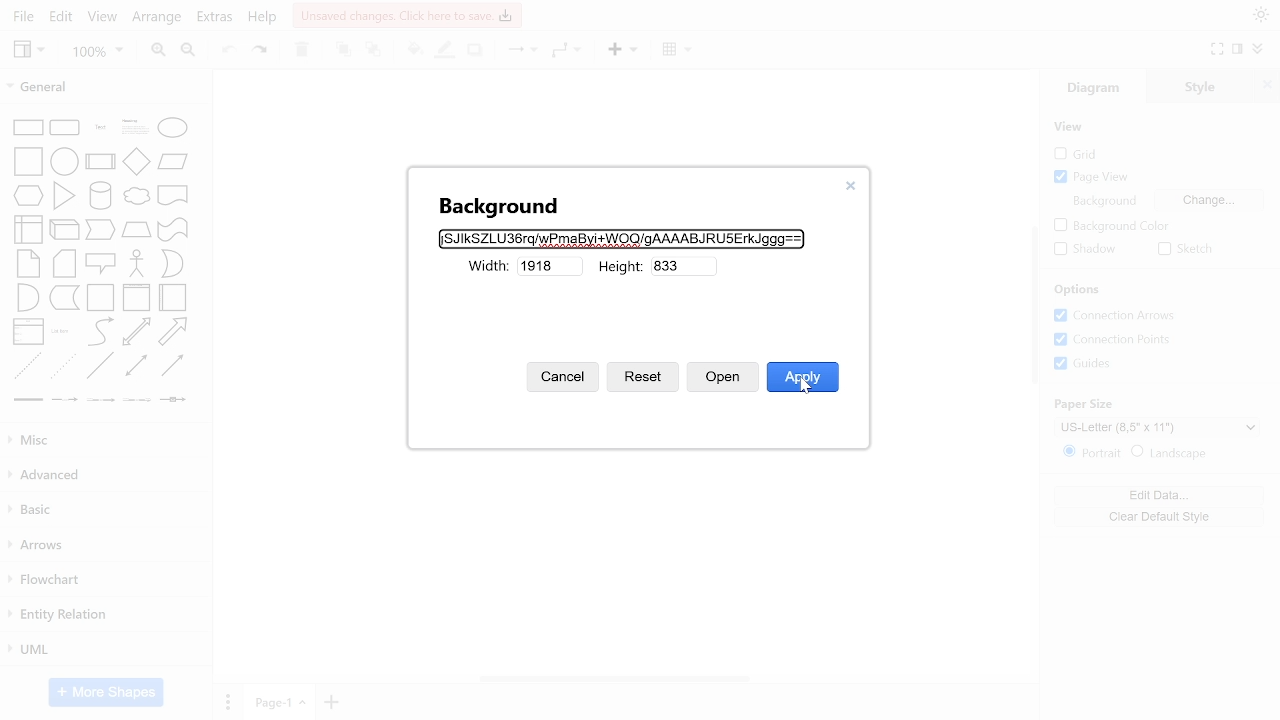  What do you see at coordinates (477, 51) in the screenshot?
I see `shadow` at bounding box center [477, 51].